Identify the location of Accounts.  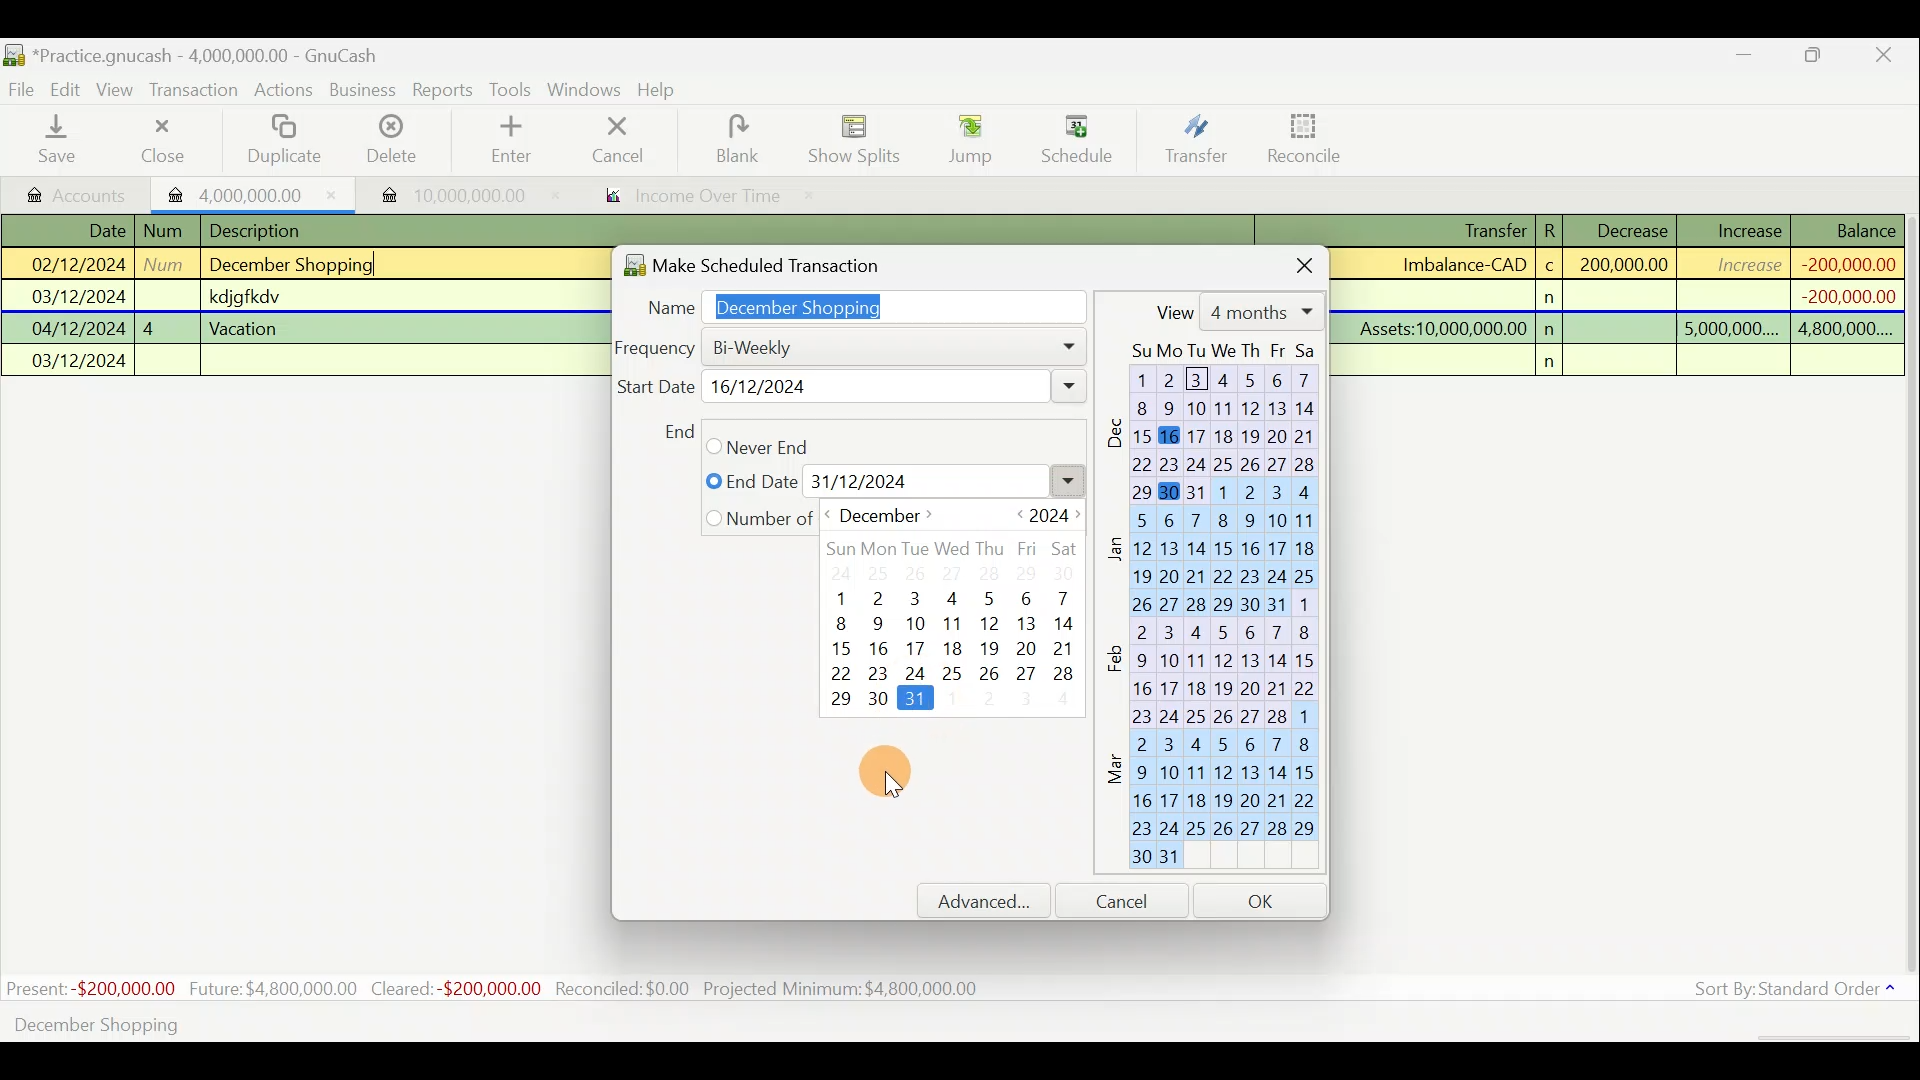
(79, 193).